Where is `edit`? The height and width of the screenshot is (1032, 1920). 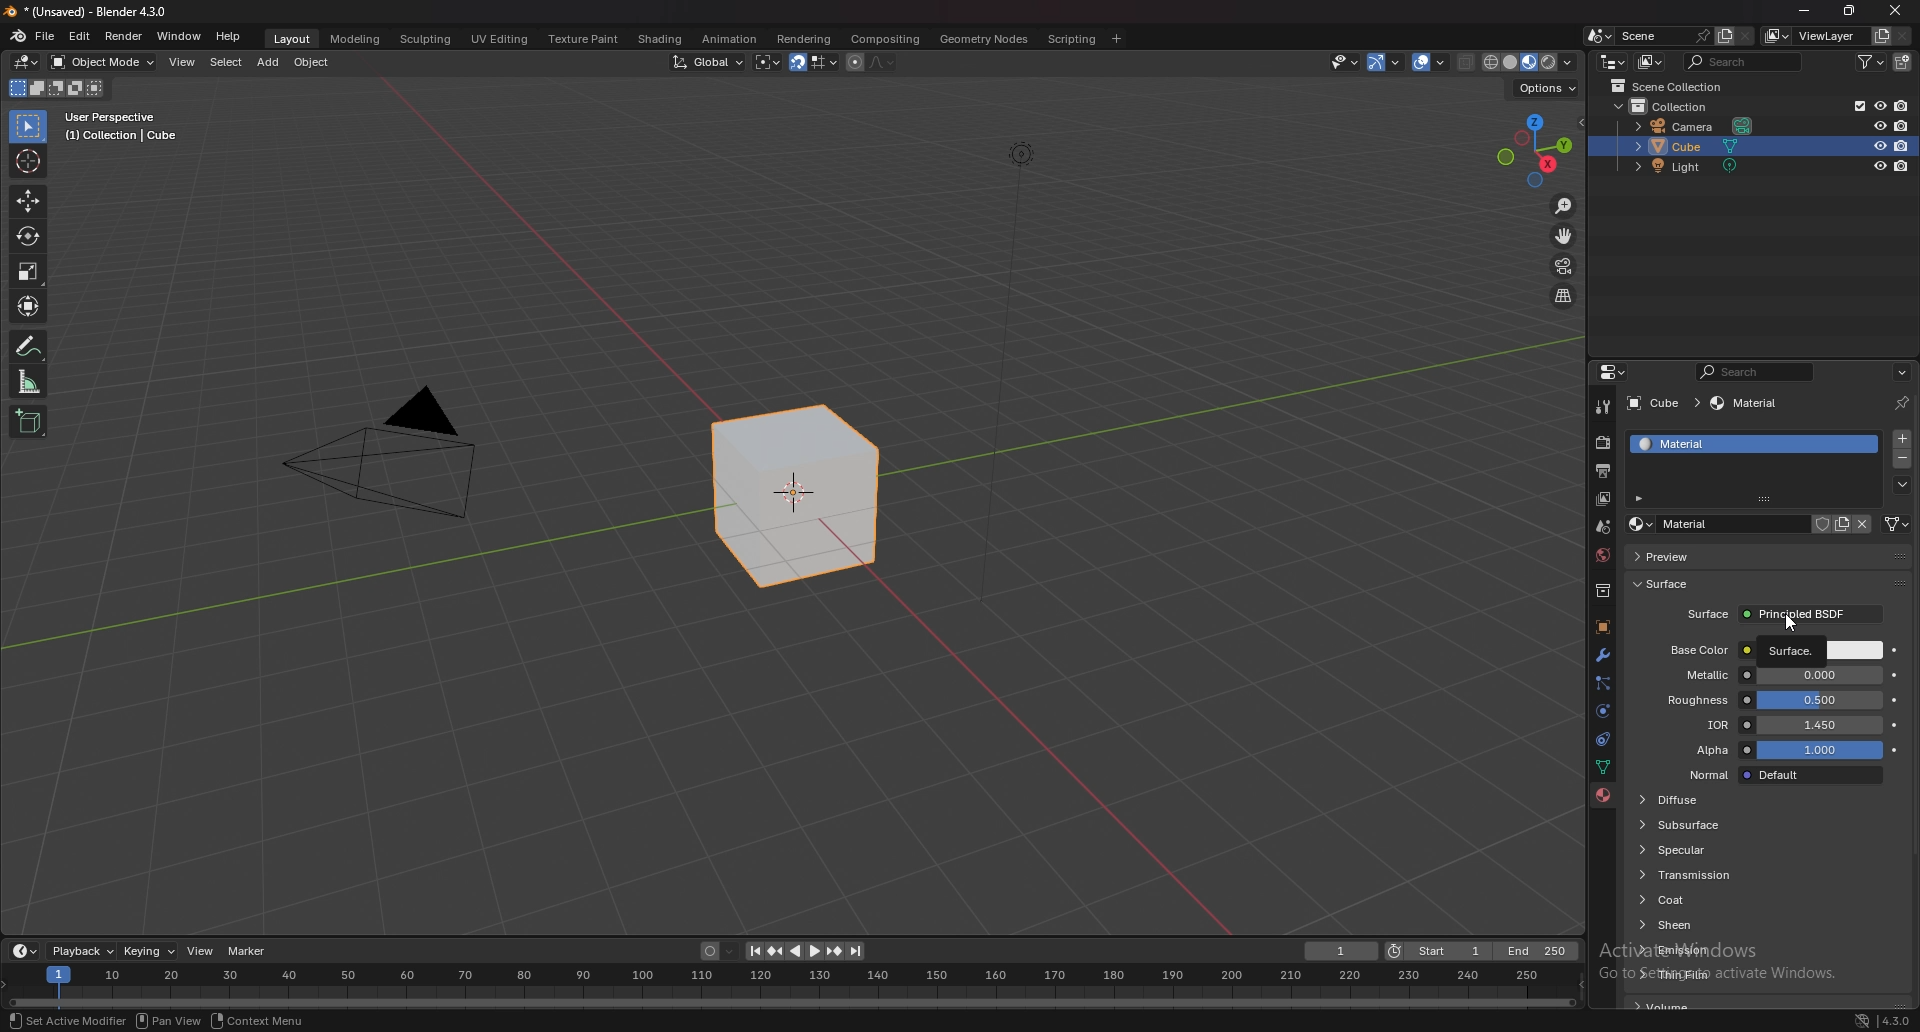 edit is located at coordinates (82, 36).